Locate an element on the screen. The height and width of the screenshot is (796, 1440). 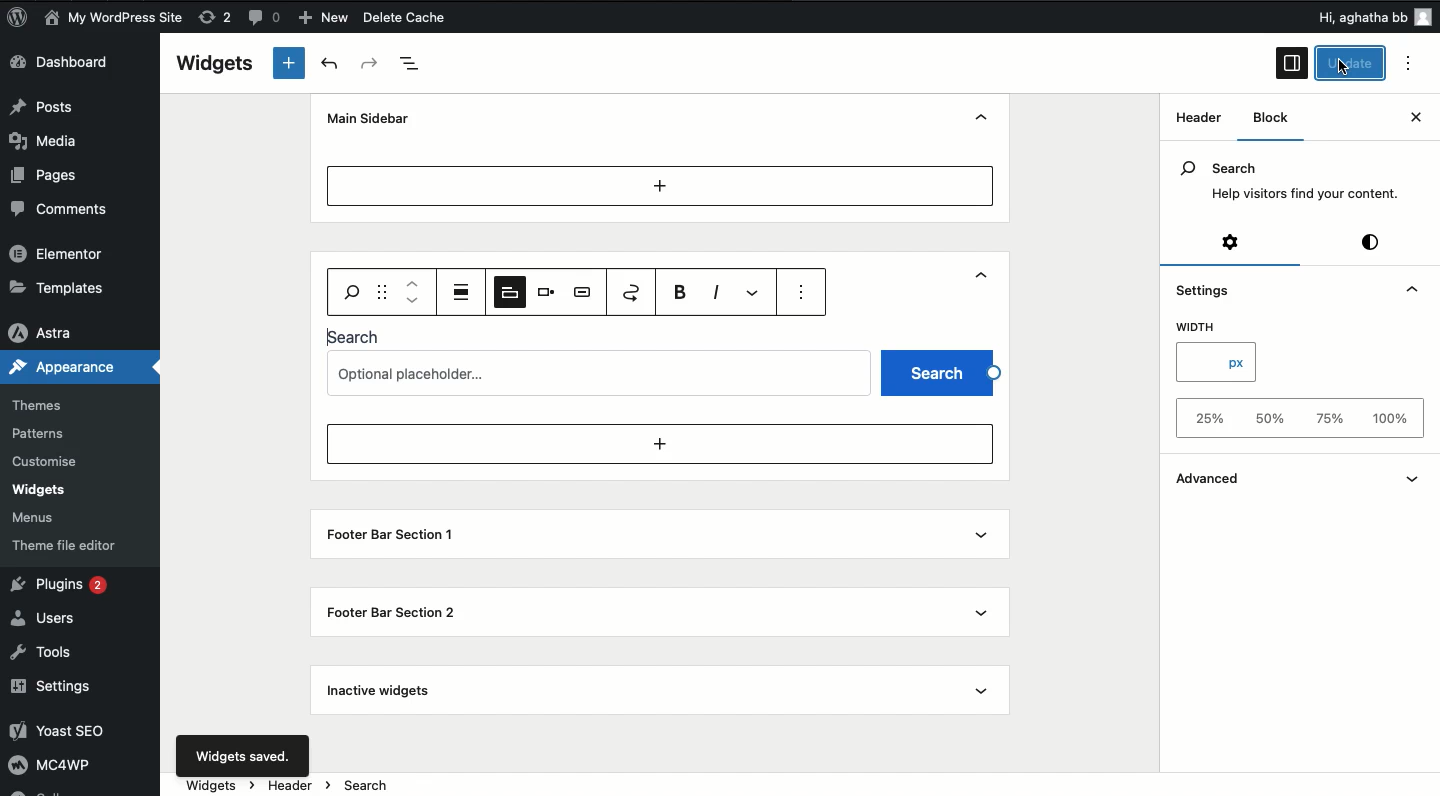
 is located at coordinates (1337, 17).